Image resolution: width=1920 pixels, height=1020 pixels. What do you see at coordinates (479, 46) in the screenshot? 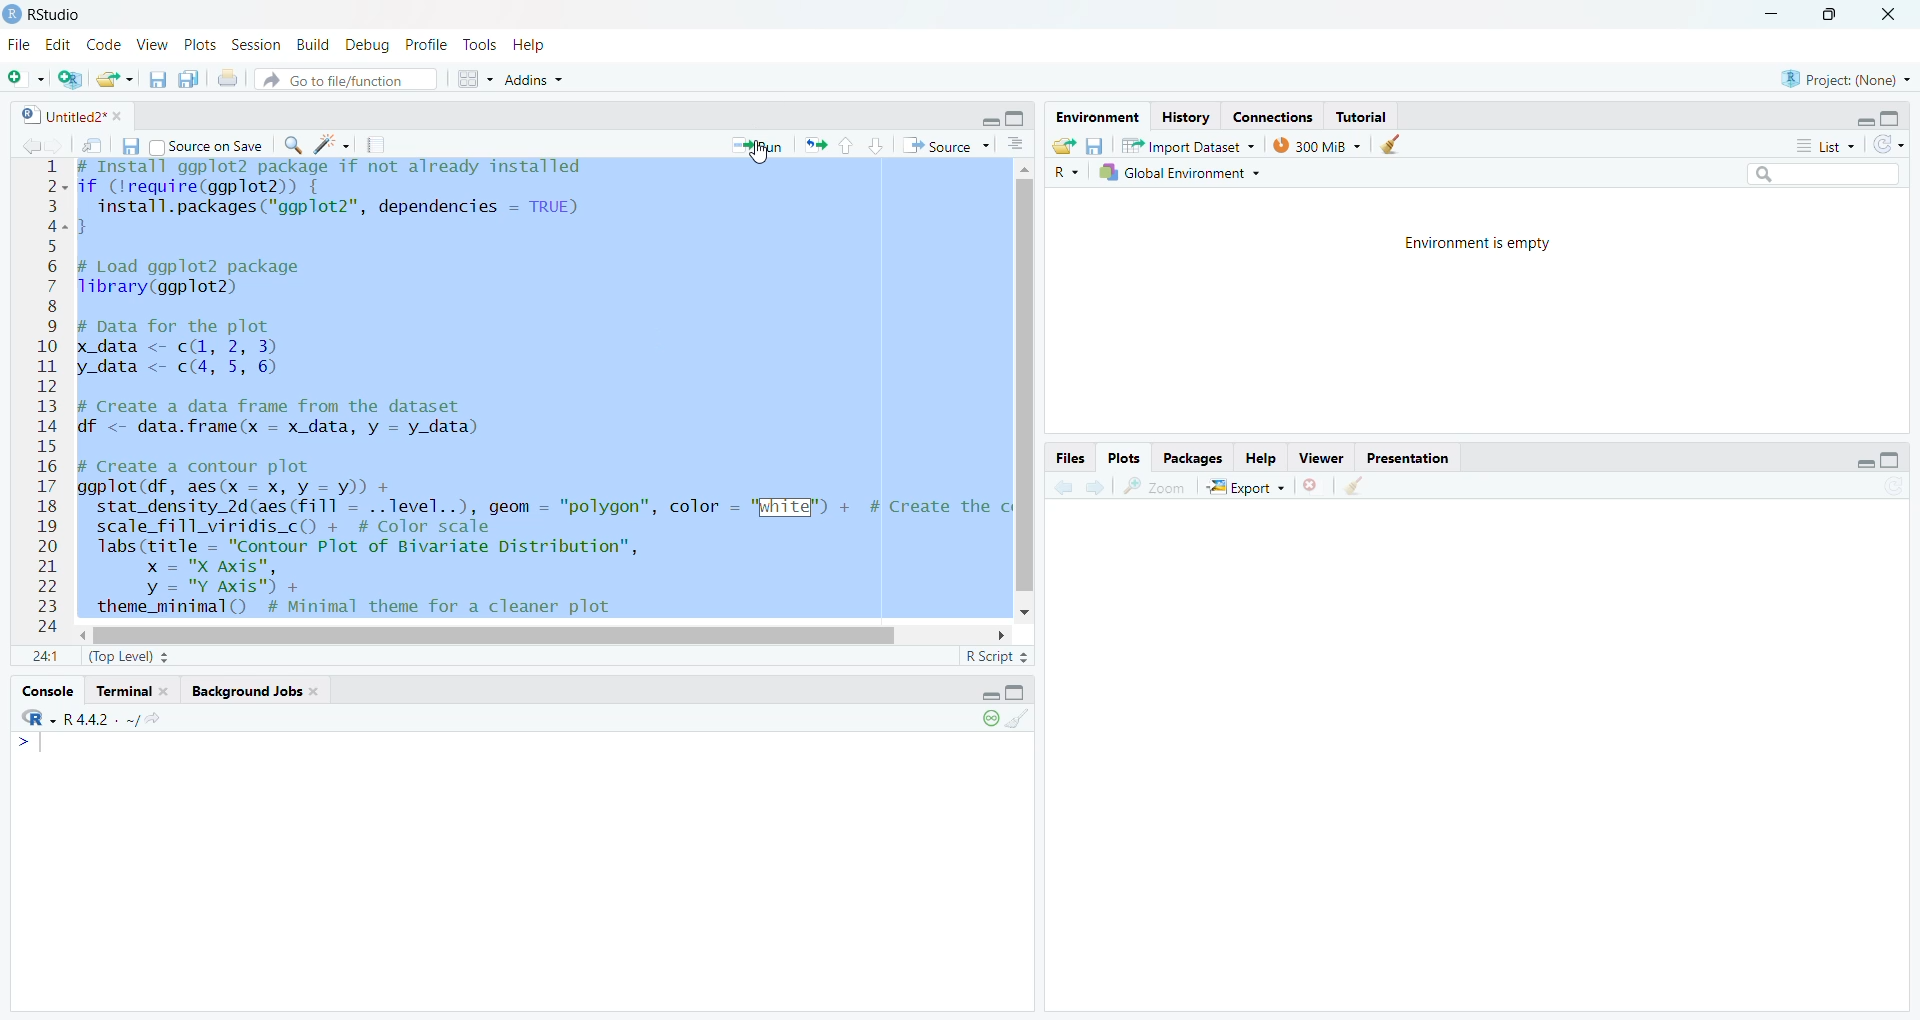
I see `Tools` at bounding box center [479, 46].